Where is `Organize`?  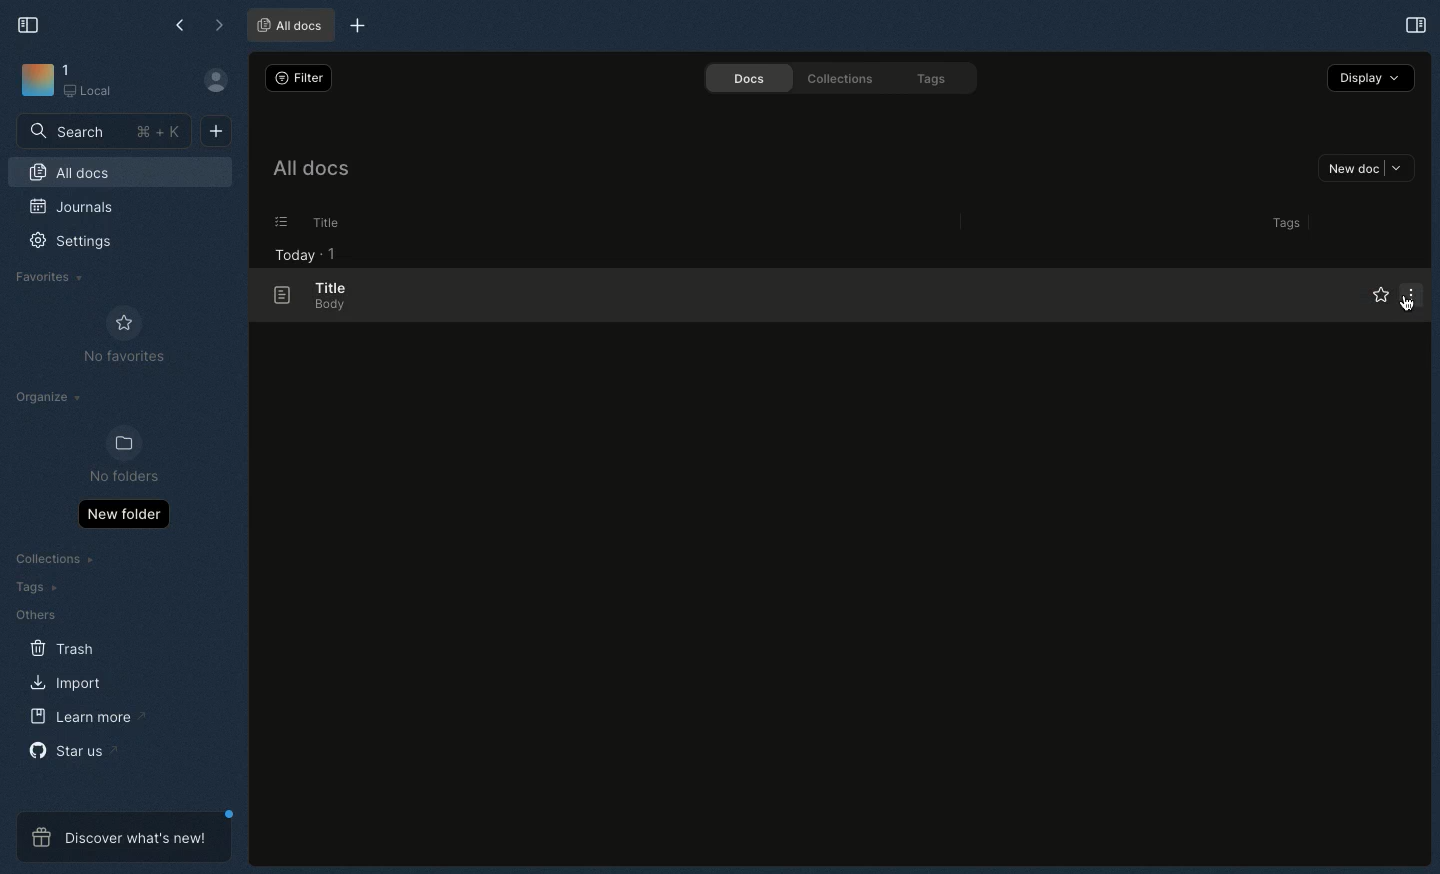 Organize is located at coordinates (51, 400).